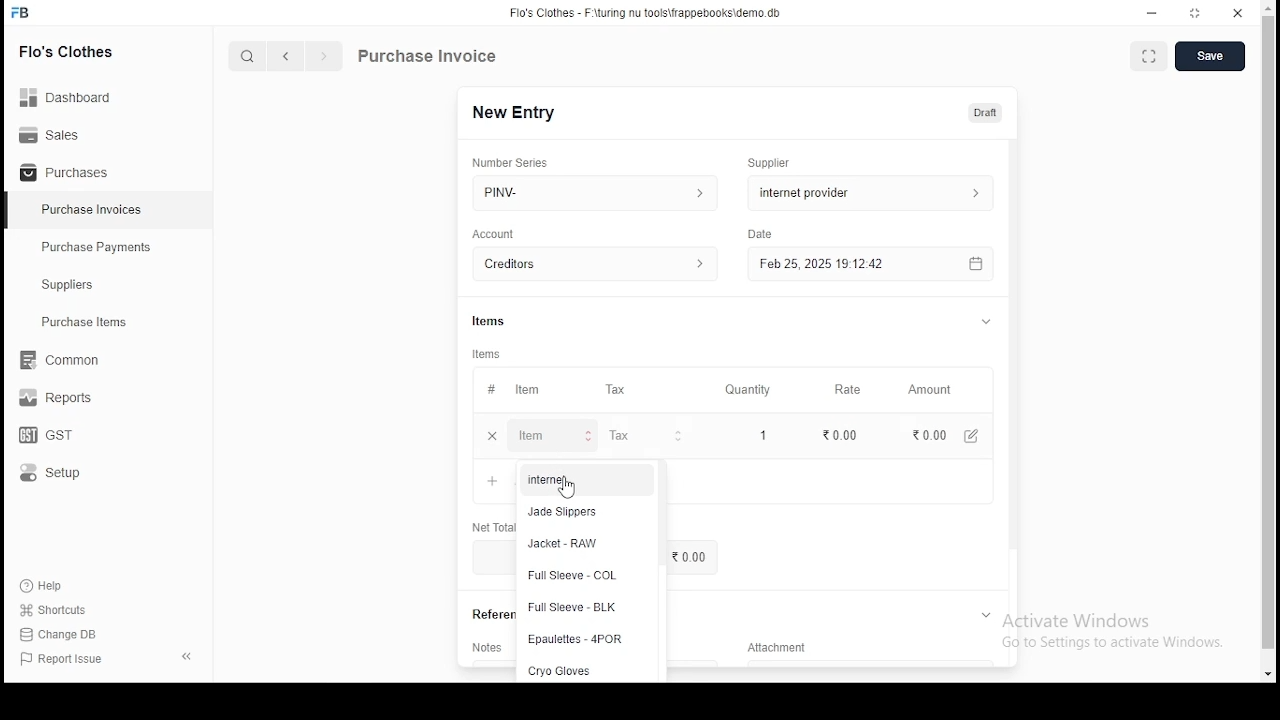 Image resolution: width=1280 pixels, height=720 pixels. I want to click on Date, so click(765, 235).